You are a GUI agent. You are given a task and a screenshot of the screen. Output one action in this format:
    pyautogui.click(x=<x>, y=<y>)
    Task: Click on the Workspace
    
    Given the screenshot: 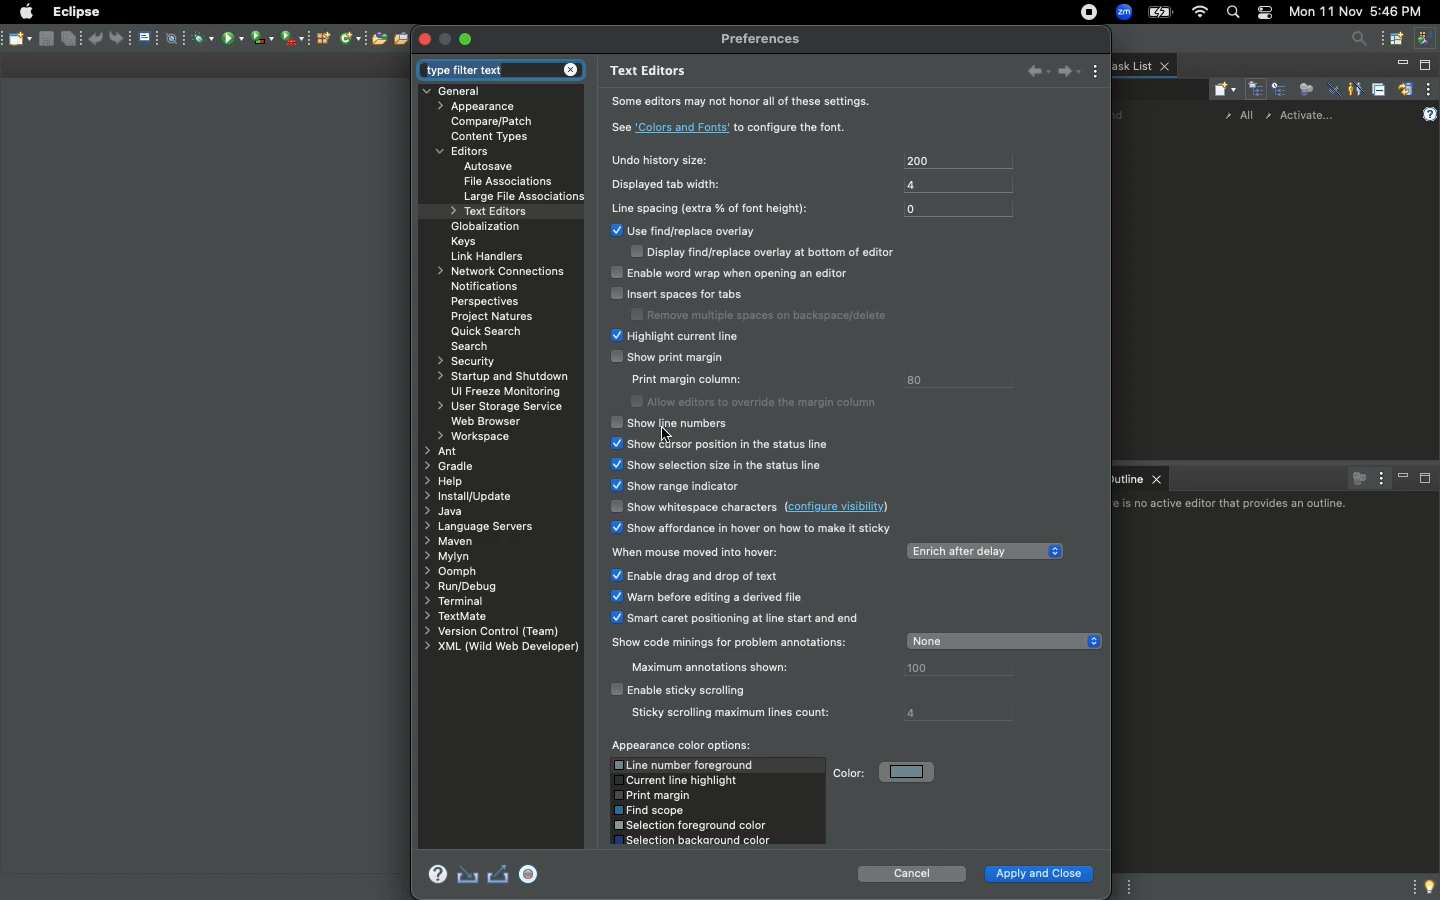 What is the action you would take?
    pyautogui.click(x=472, y=435)
    